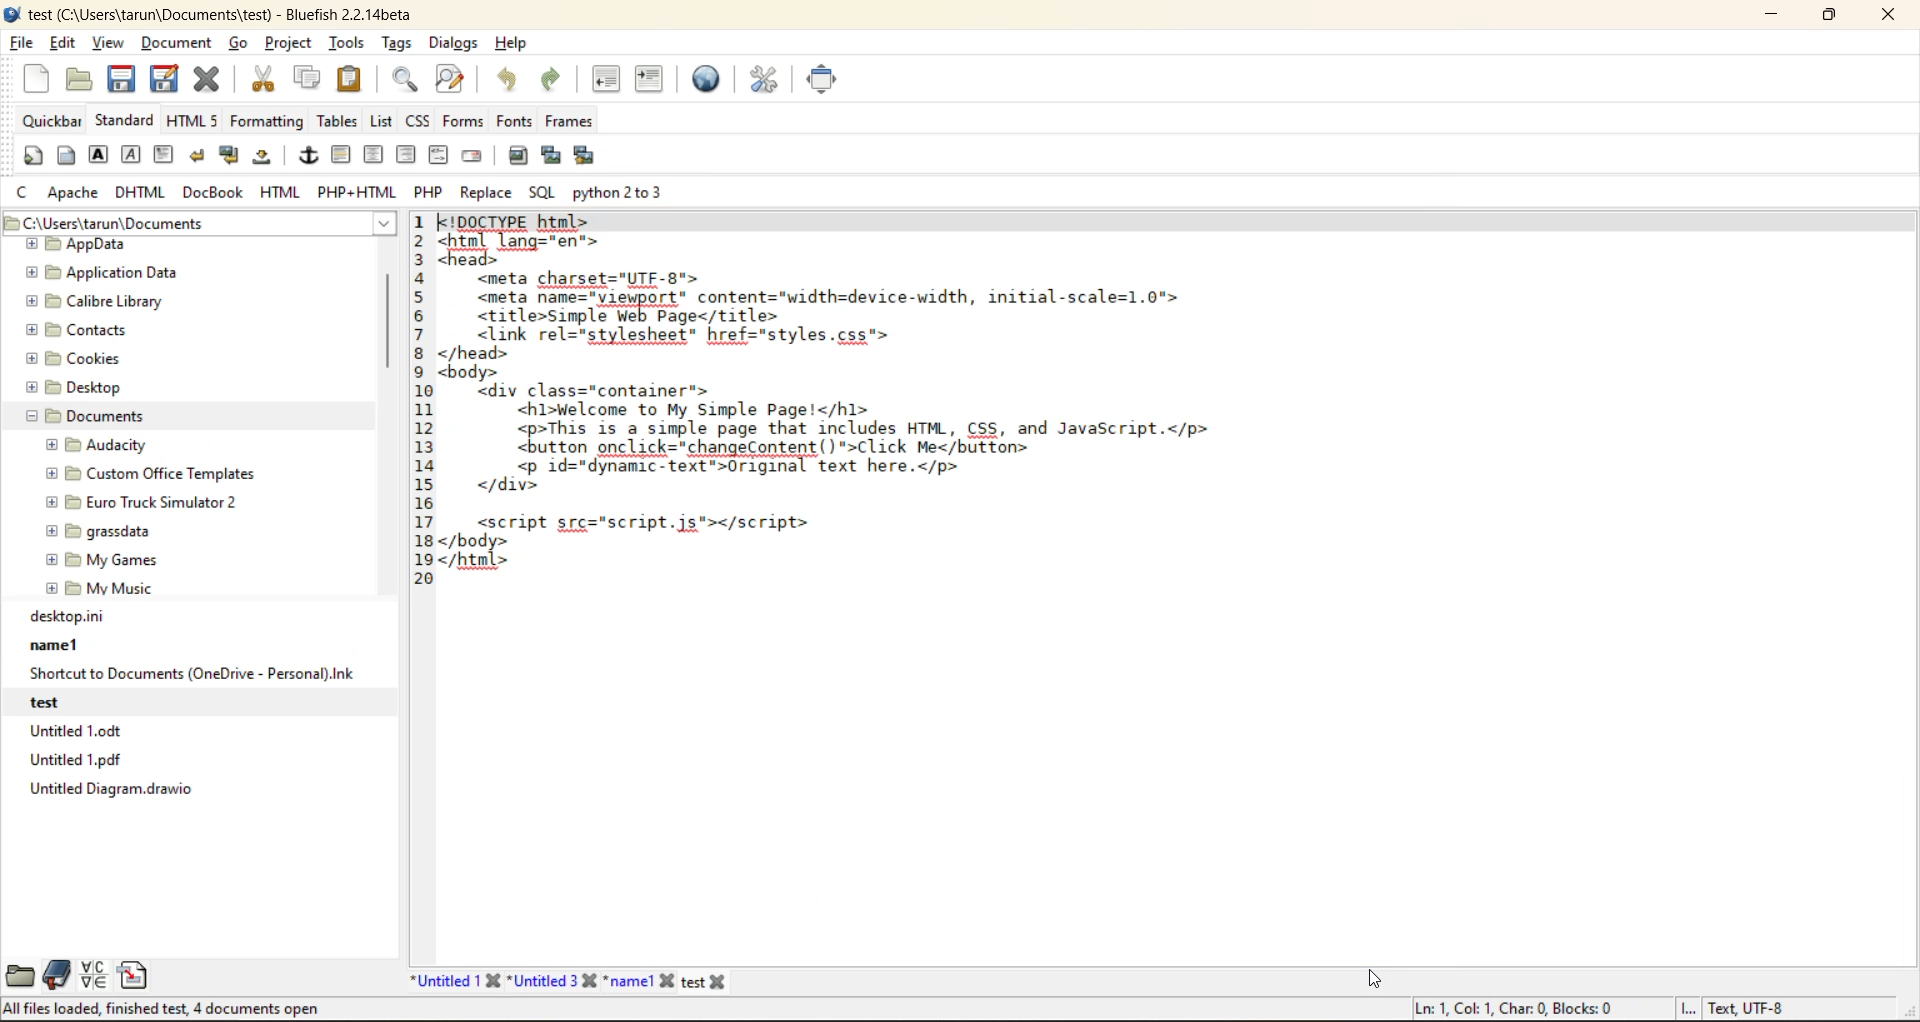  What do you see at coordinates (455, 980) in the screenshot?
I see `untitled 1 tab` at bounding box center [455, 980].